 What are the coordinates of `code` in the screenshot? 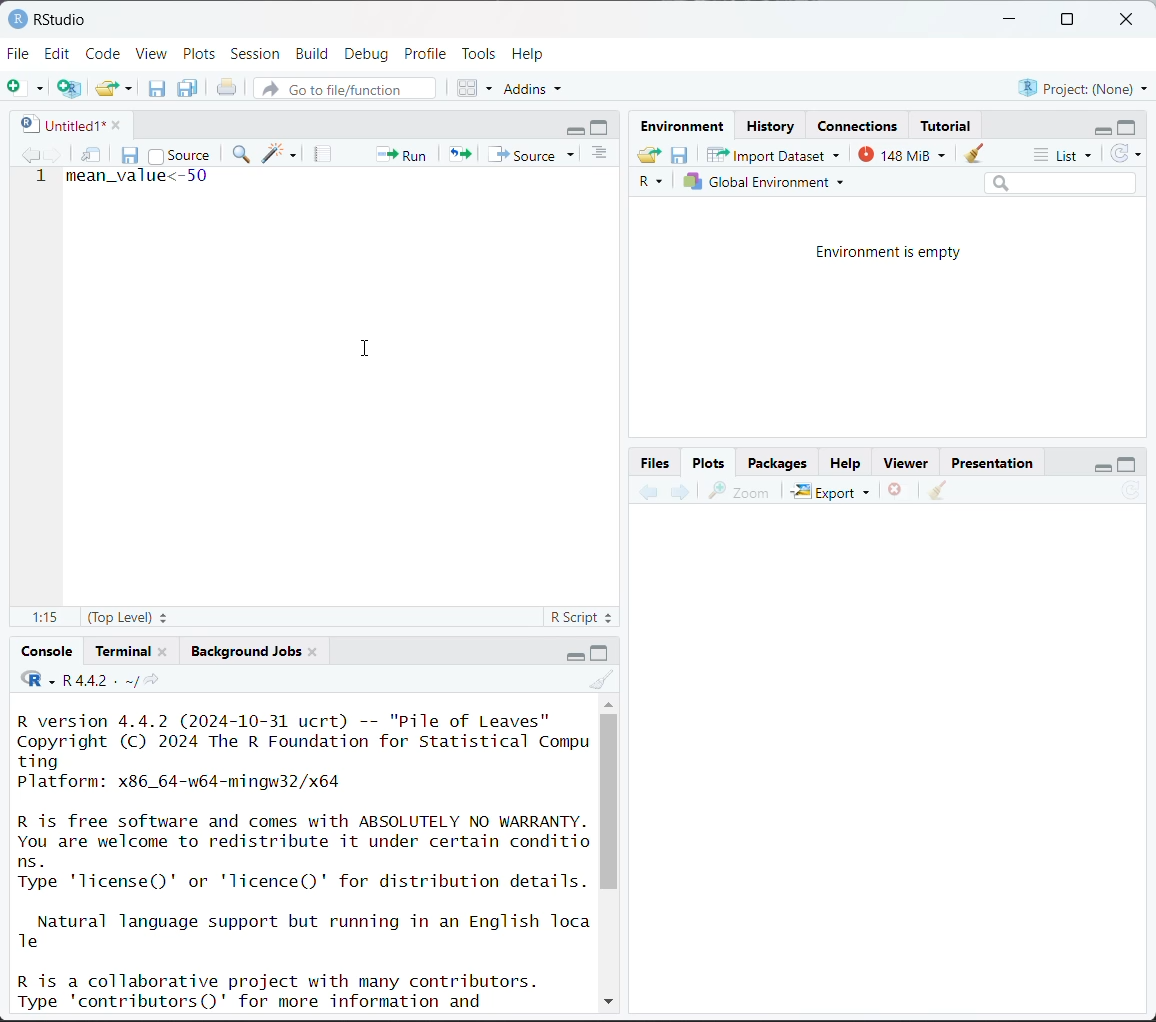 It's located at (37, 680).